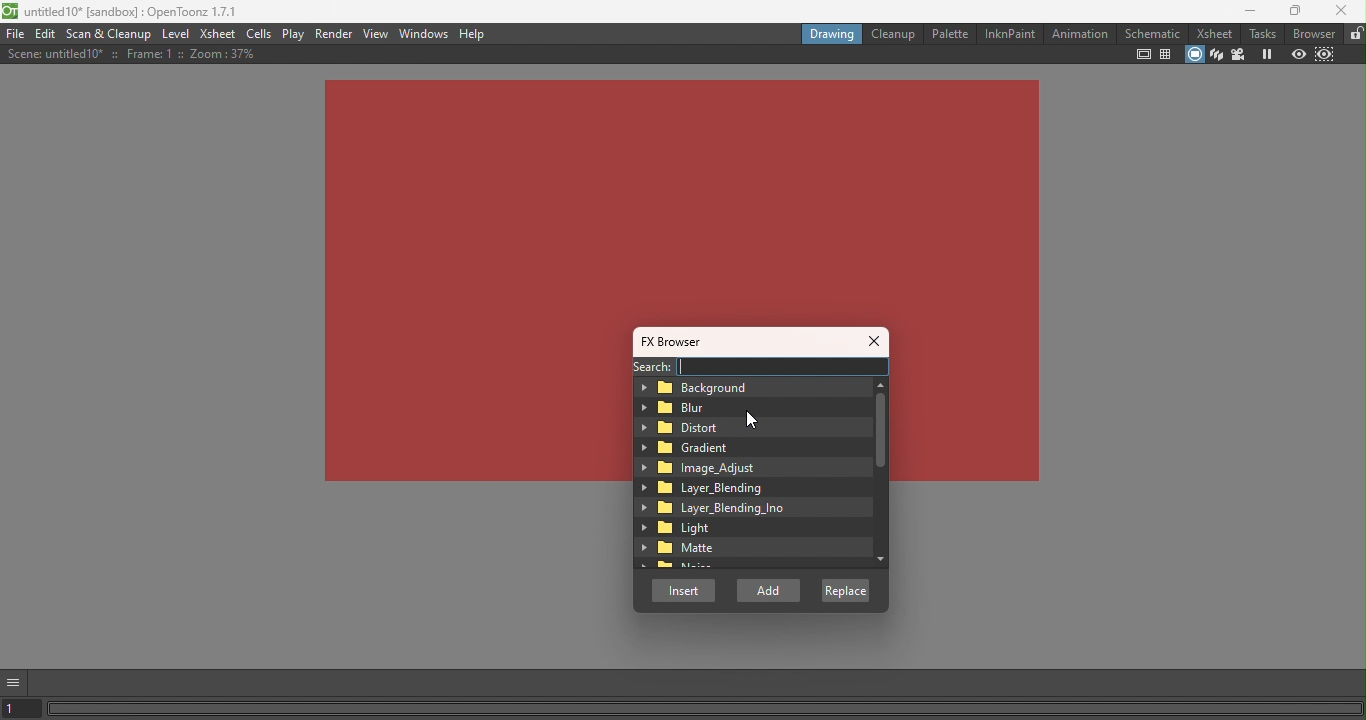 The height and width of the screenshot is (720, 1366). What do you see at coordinates (295, 34) in the screenshot?
I see `Play ` at bounding box center [295, 34].